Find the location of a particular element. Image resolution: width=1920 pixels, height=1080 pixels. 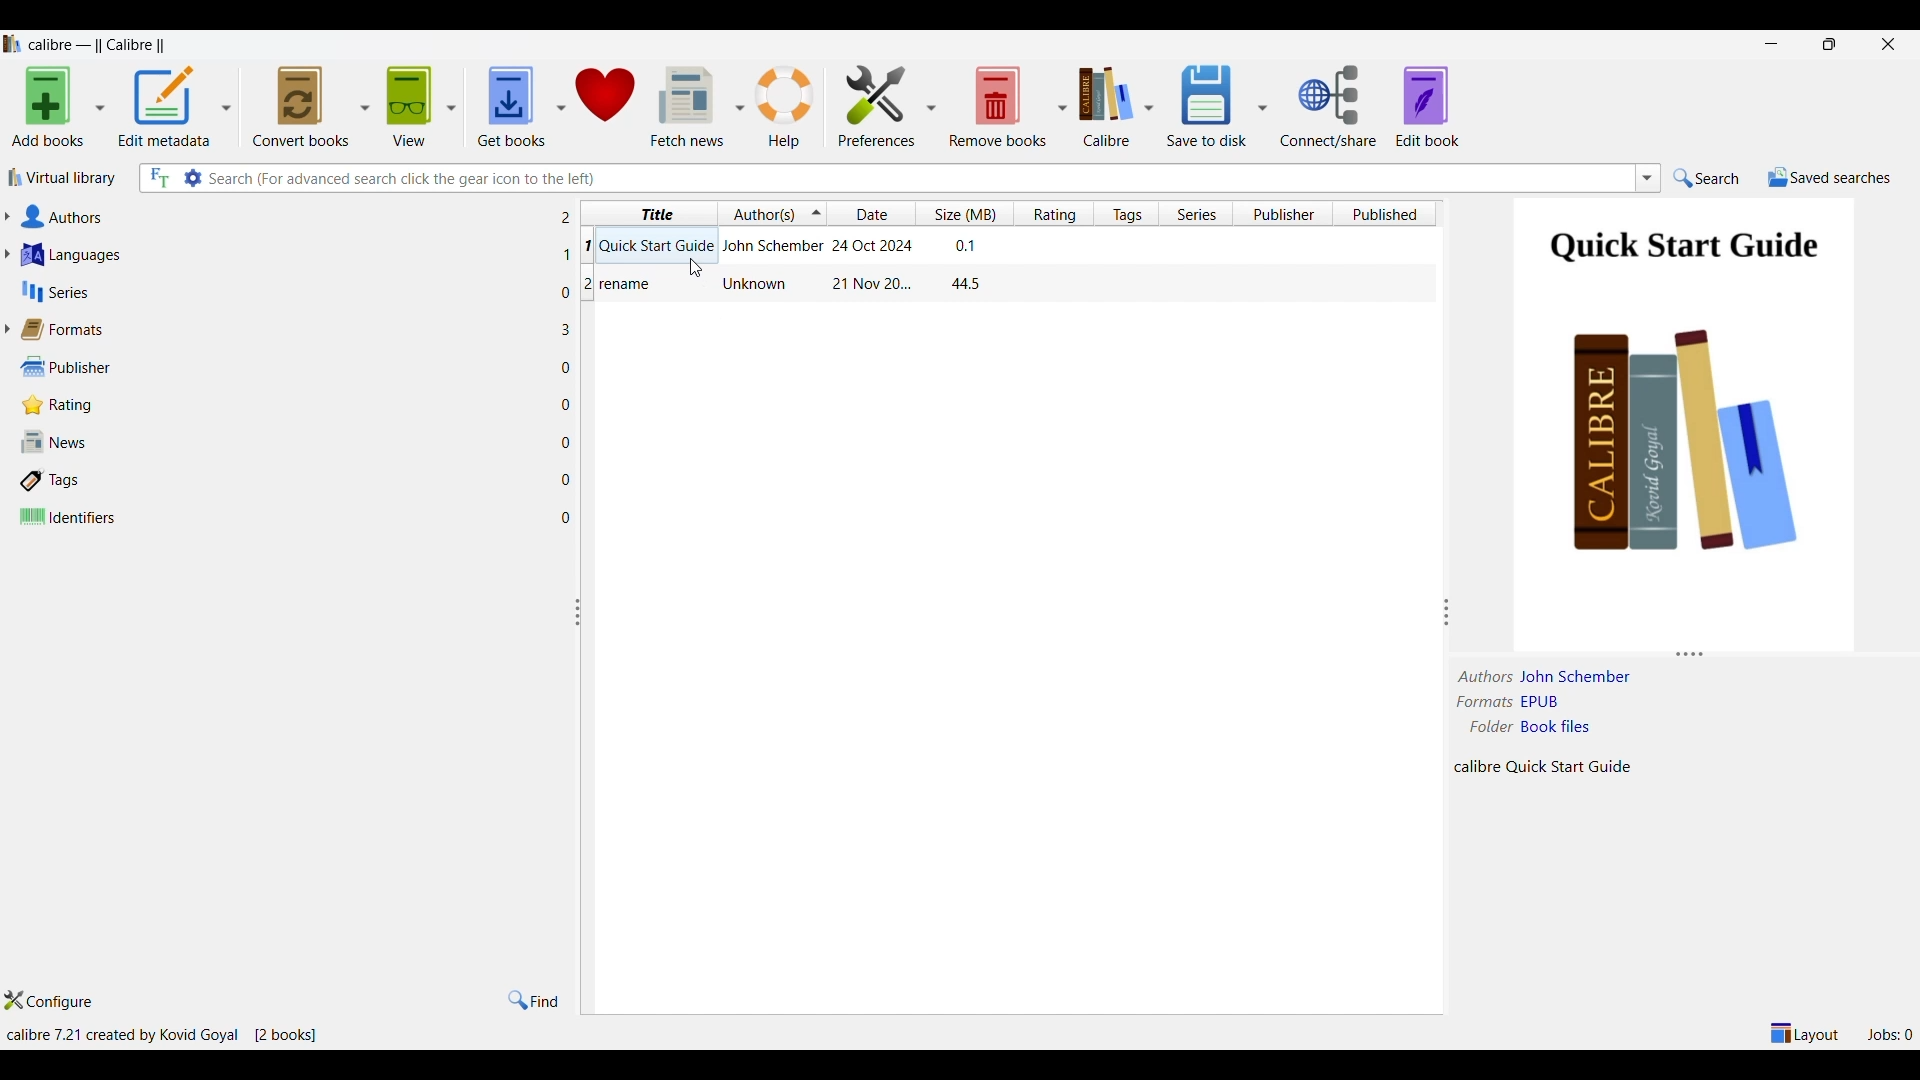

Fetch news options is located at coordinates (740, 105).